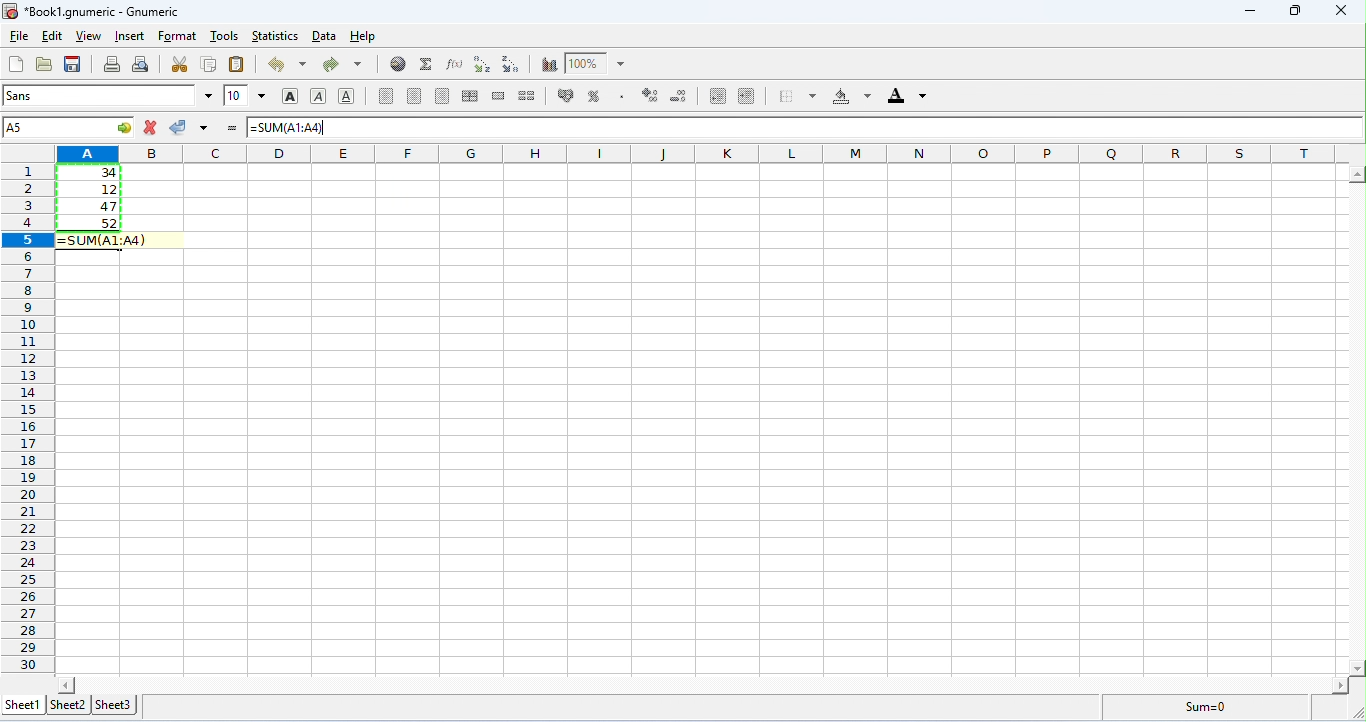  I want to click on new, so click(15, 64).